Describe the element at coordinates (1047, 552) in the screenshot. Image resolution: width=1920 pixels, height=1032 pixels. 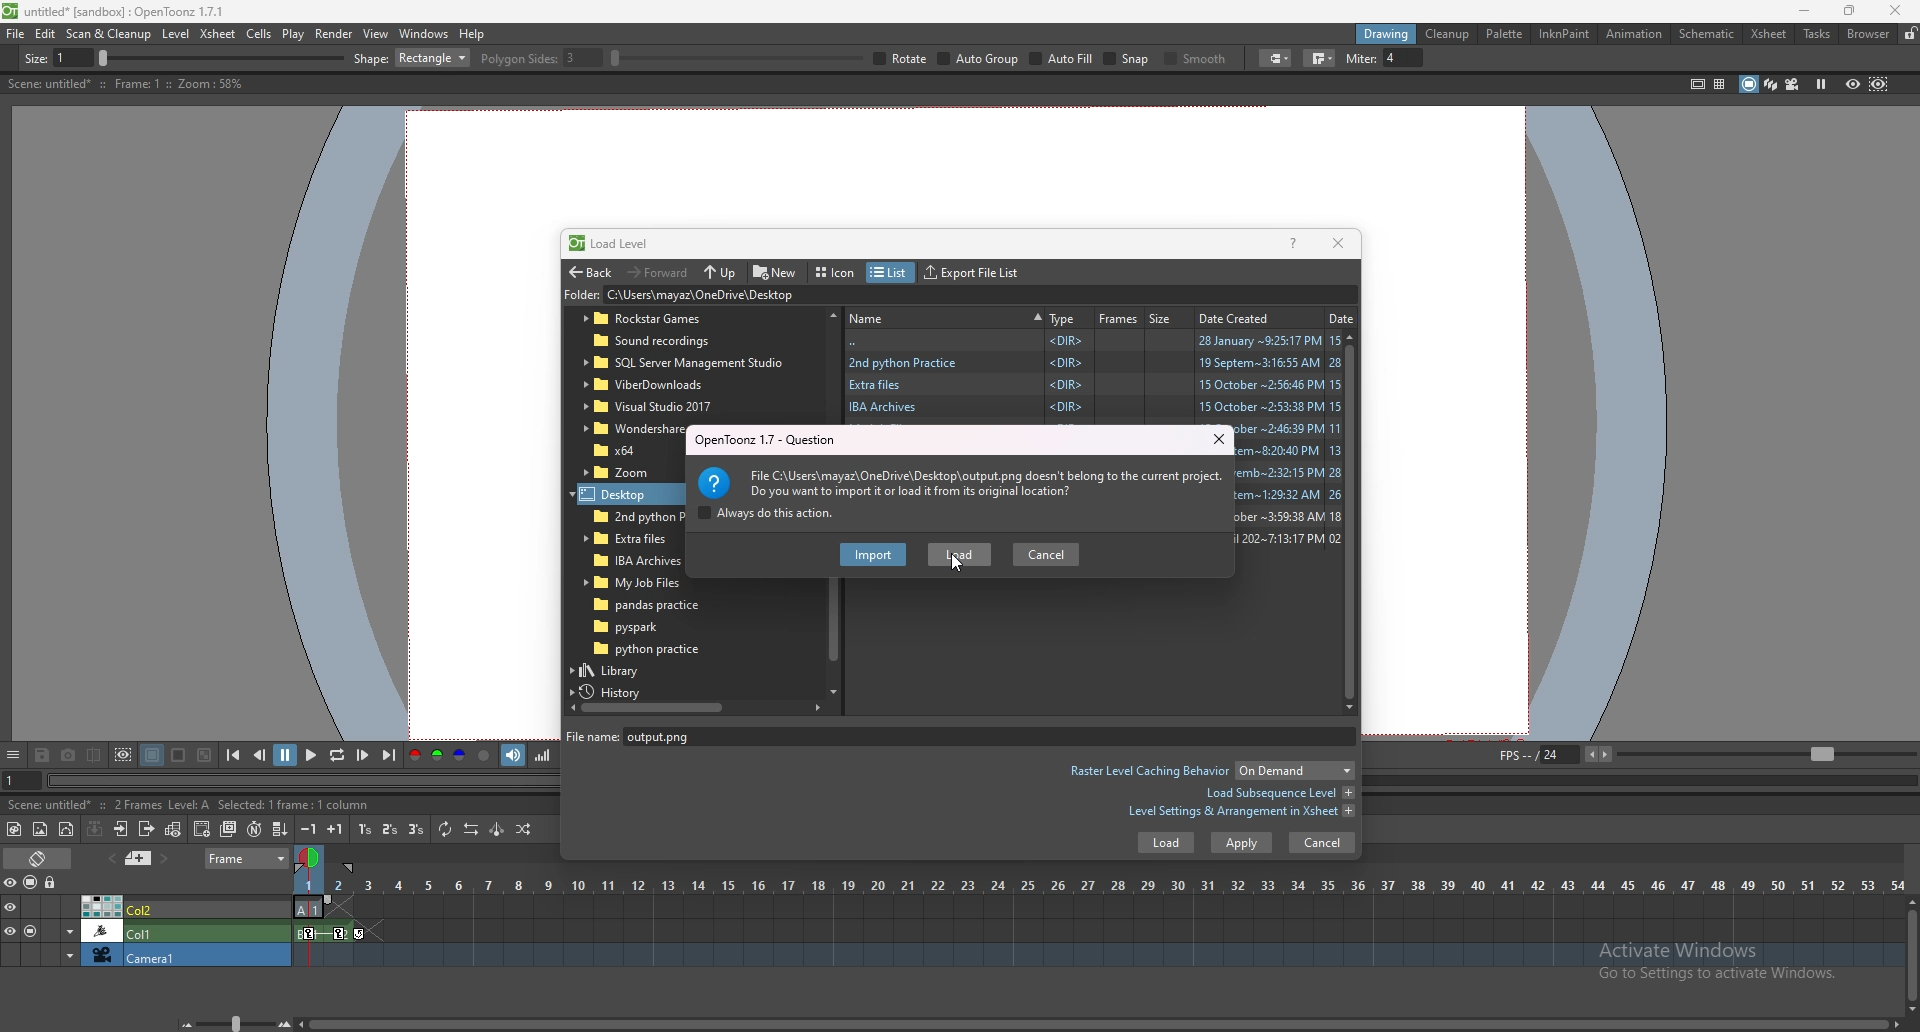
I see `cancel` at that location.